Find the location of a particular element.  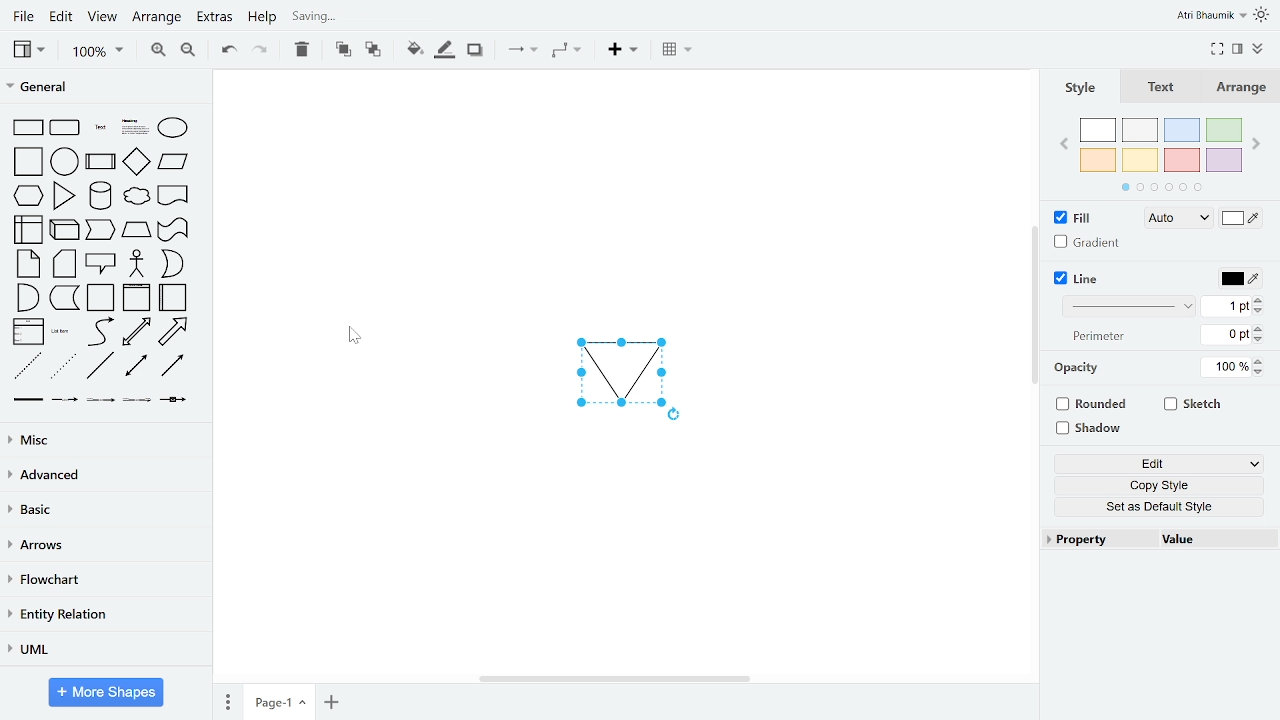

fill line is located at coordinates (444, 49).